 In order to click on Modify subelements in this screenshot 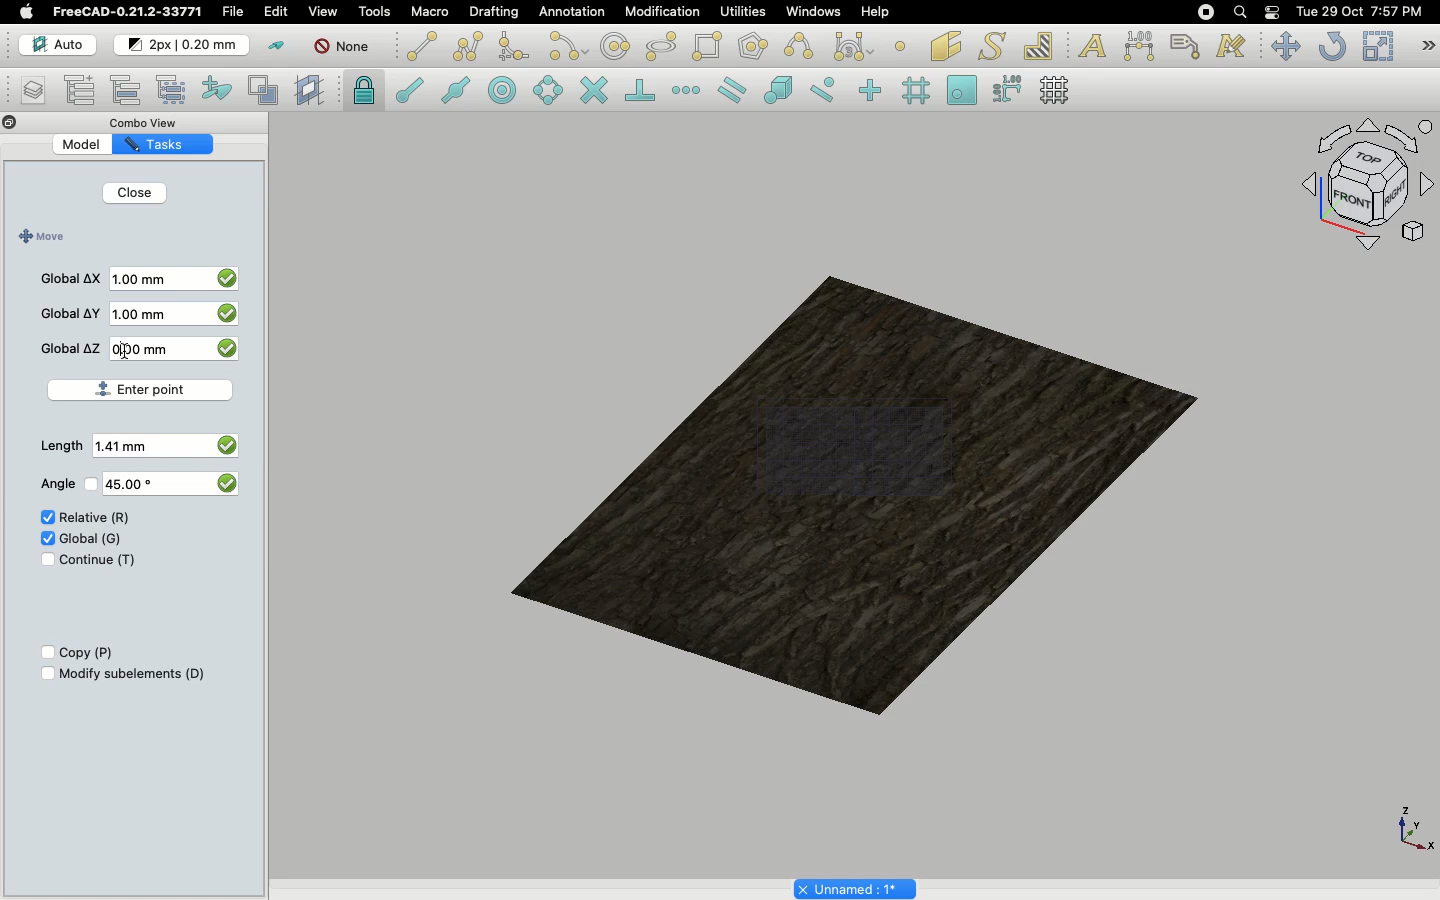, I will do `click(133, 673)`.